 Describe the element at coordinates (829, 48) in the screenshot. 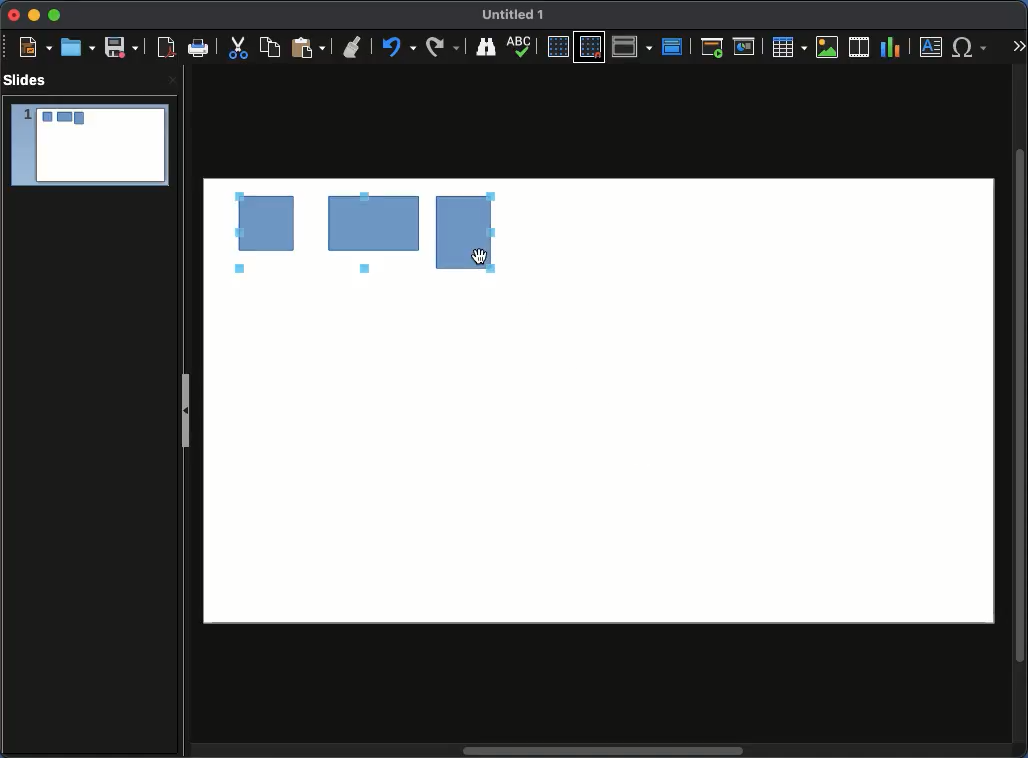

I see `Image` at that location.